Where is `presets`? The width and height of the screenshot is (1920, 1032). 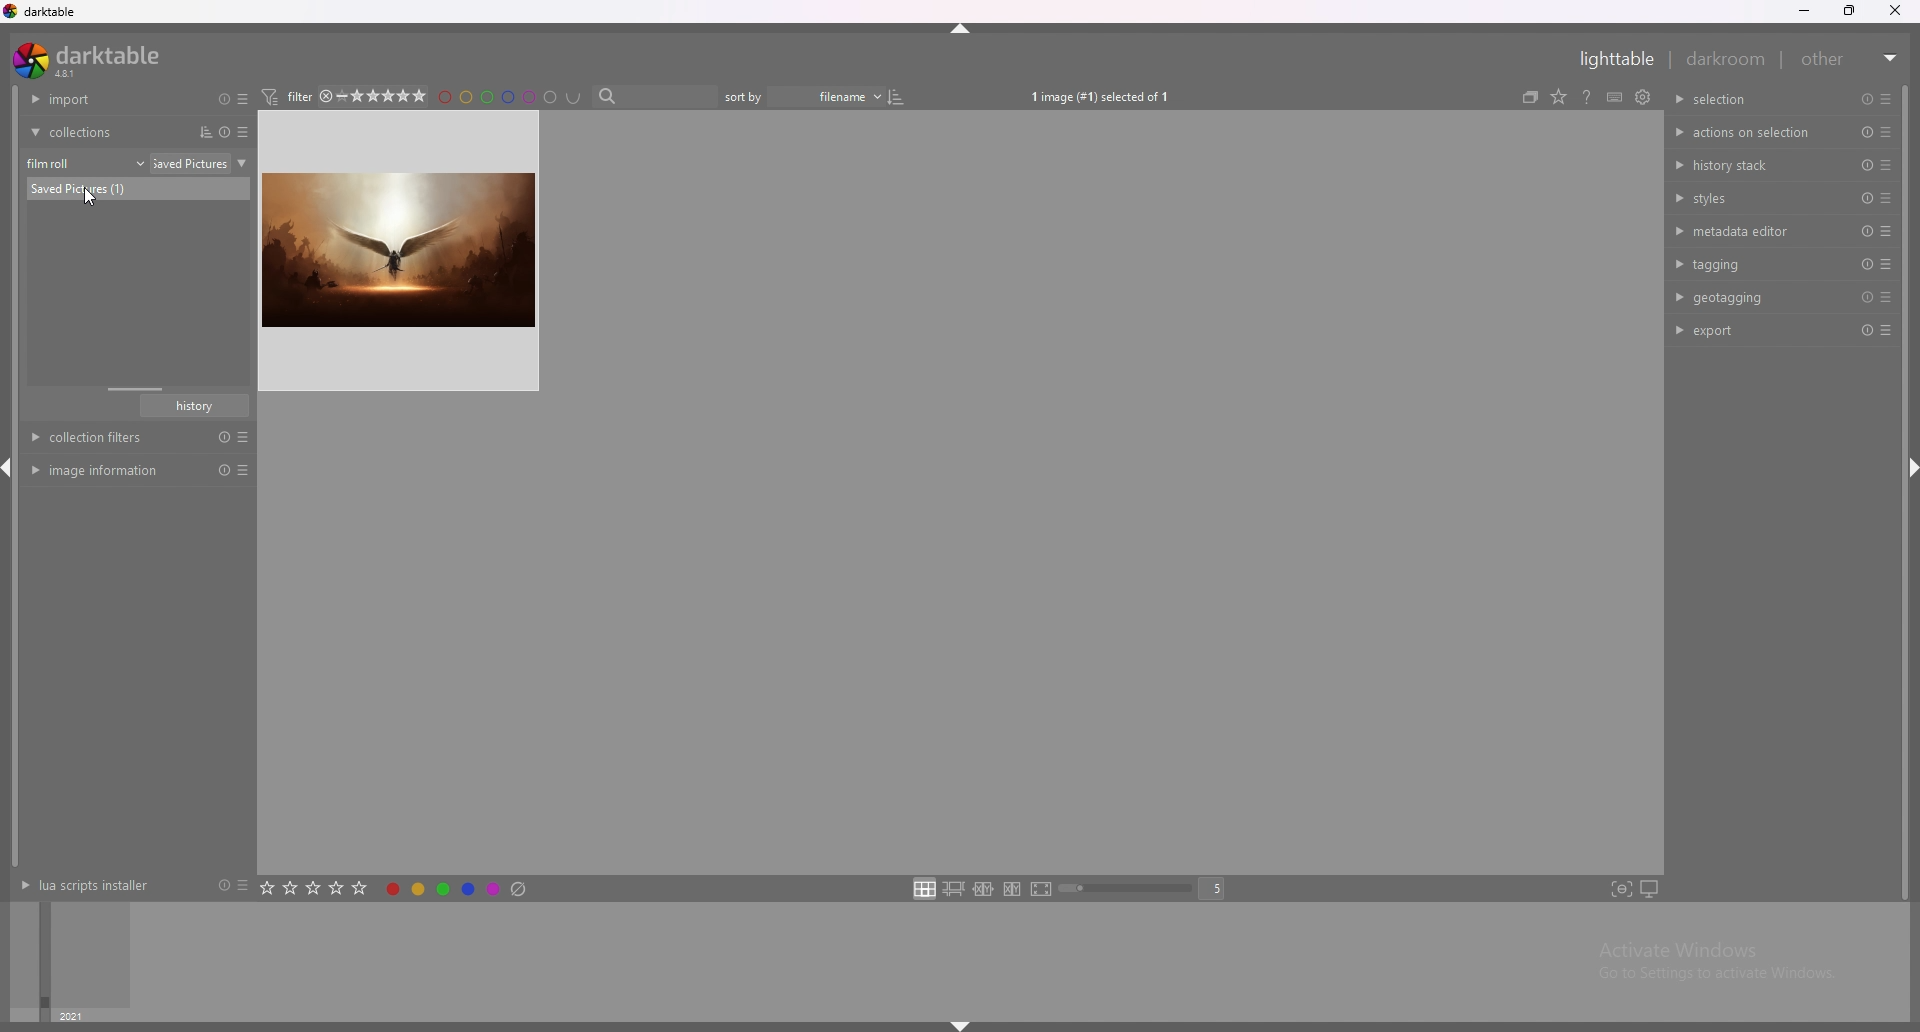
presets is located at coordinates (1883, 99).